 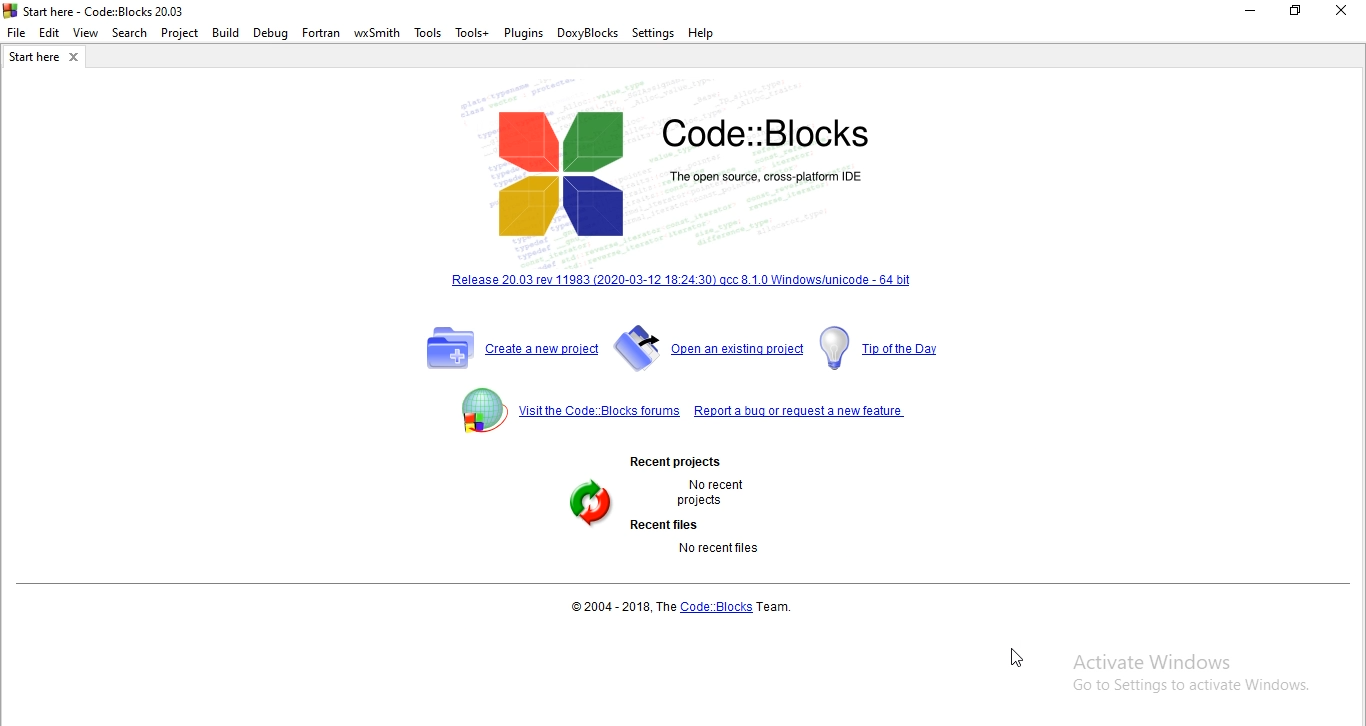 I want to click on Link, so click(x=541, y=348).